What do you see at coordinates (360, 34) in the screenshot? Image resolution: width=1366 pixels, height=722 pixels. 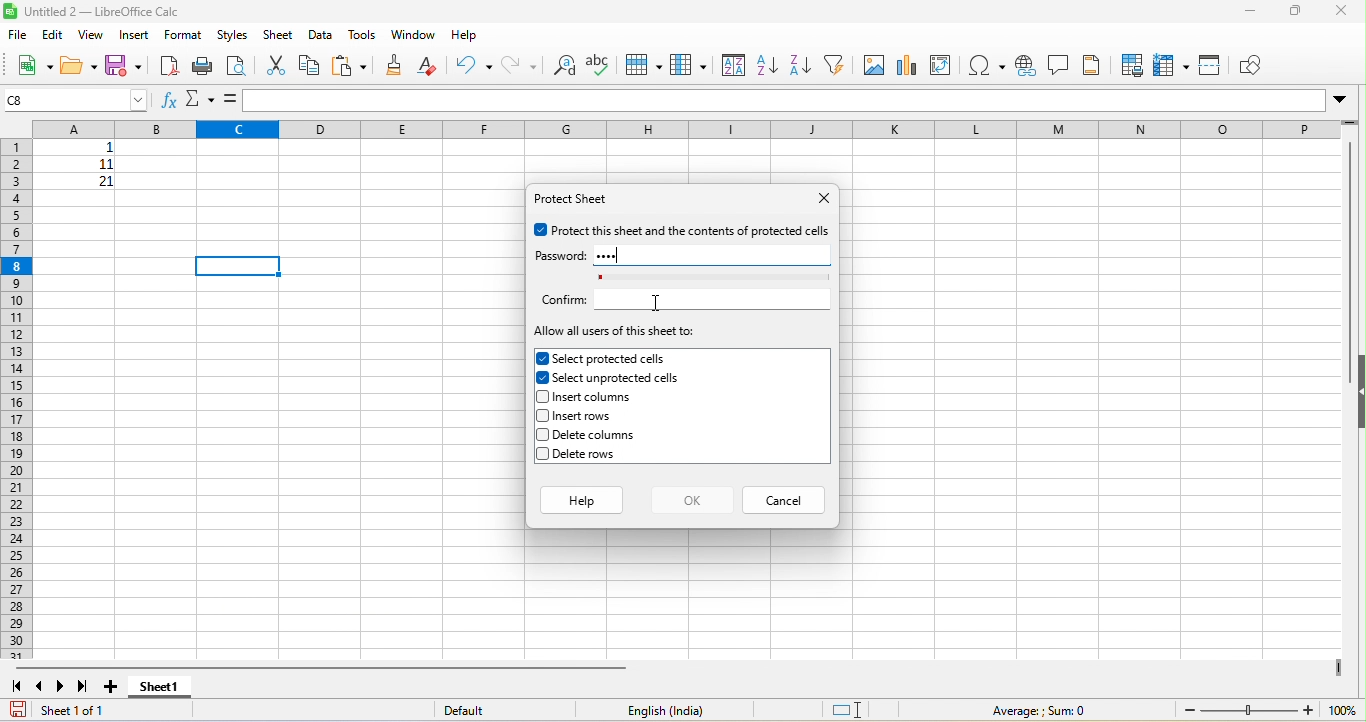 I see `tools` at bounding box center [360, 34].